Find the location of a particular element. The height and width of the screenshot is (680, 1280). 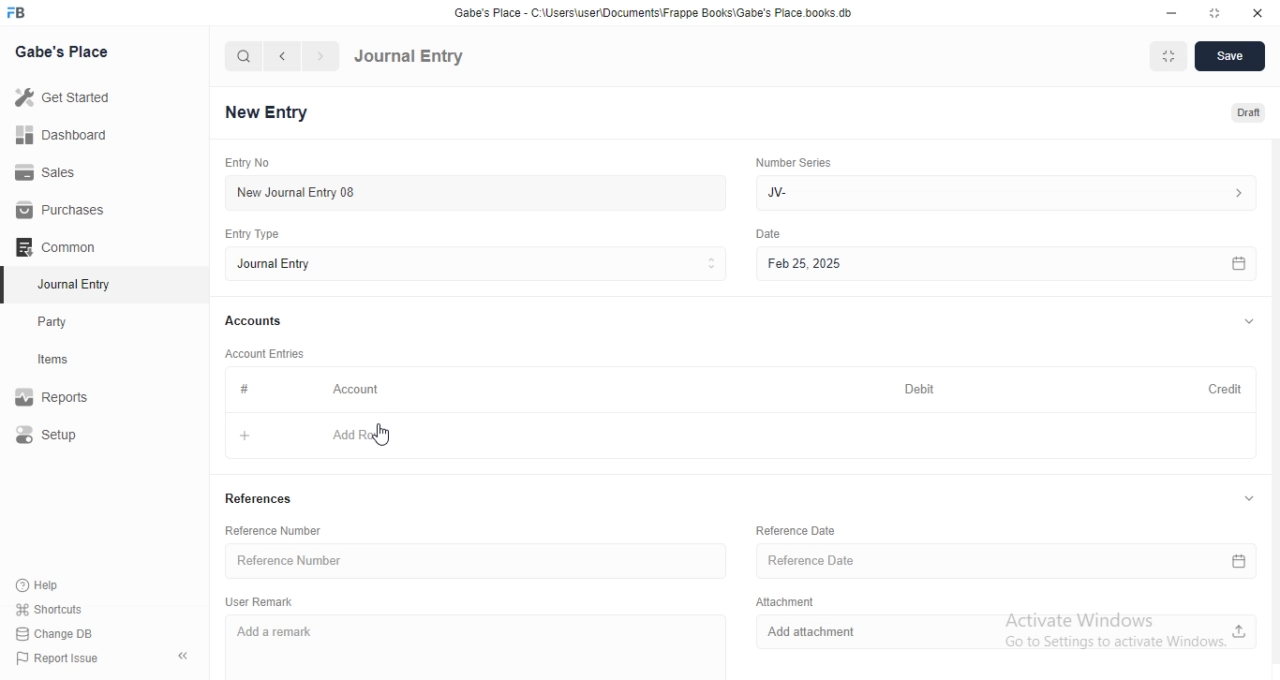

navigate forward is located at coordinates (321, 56).